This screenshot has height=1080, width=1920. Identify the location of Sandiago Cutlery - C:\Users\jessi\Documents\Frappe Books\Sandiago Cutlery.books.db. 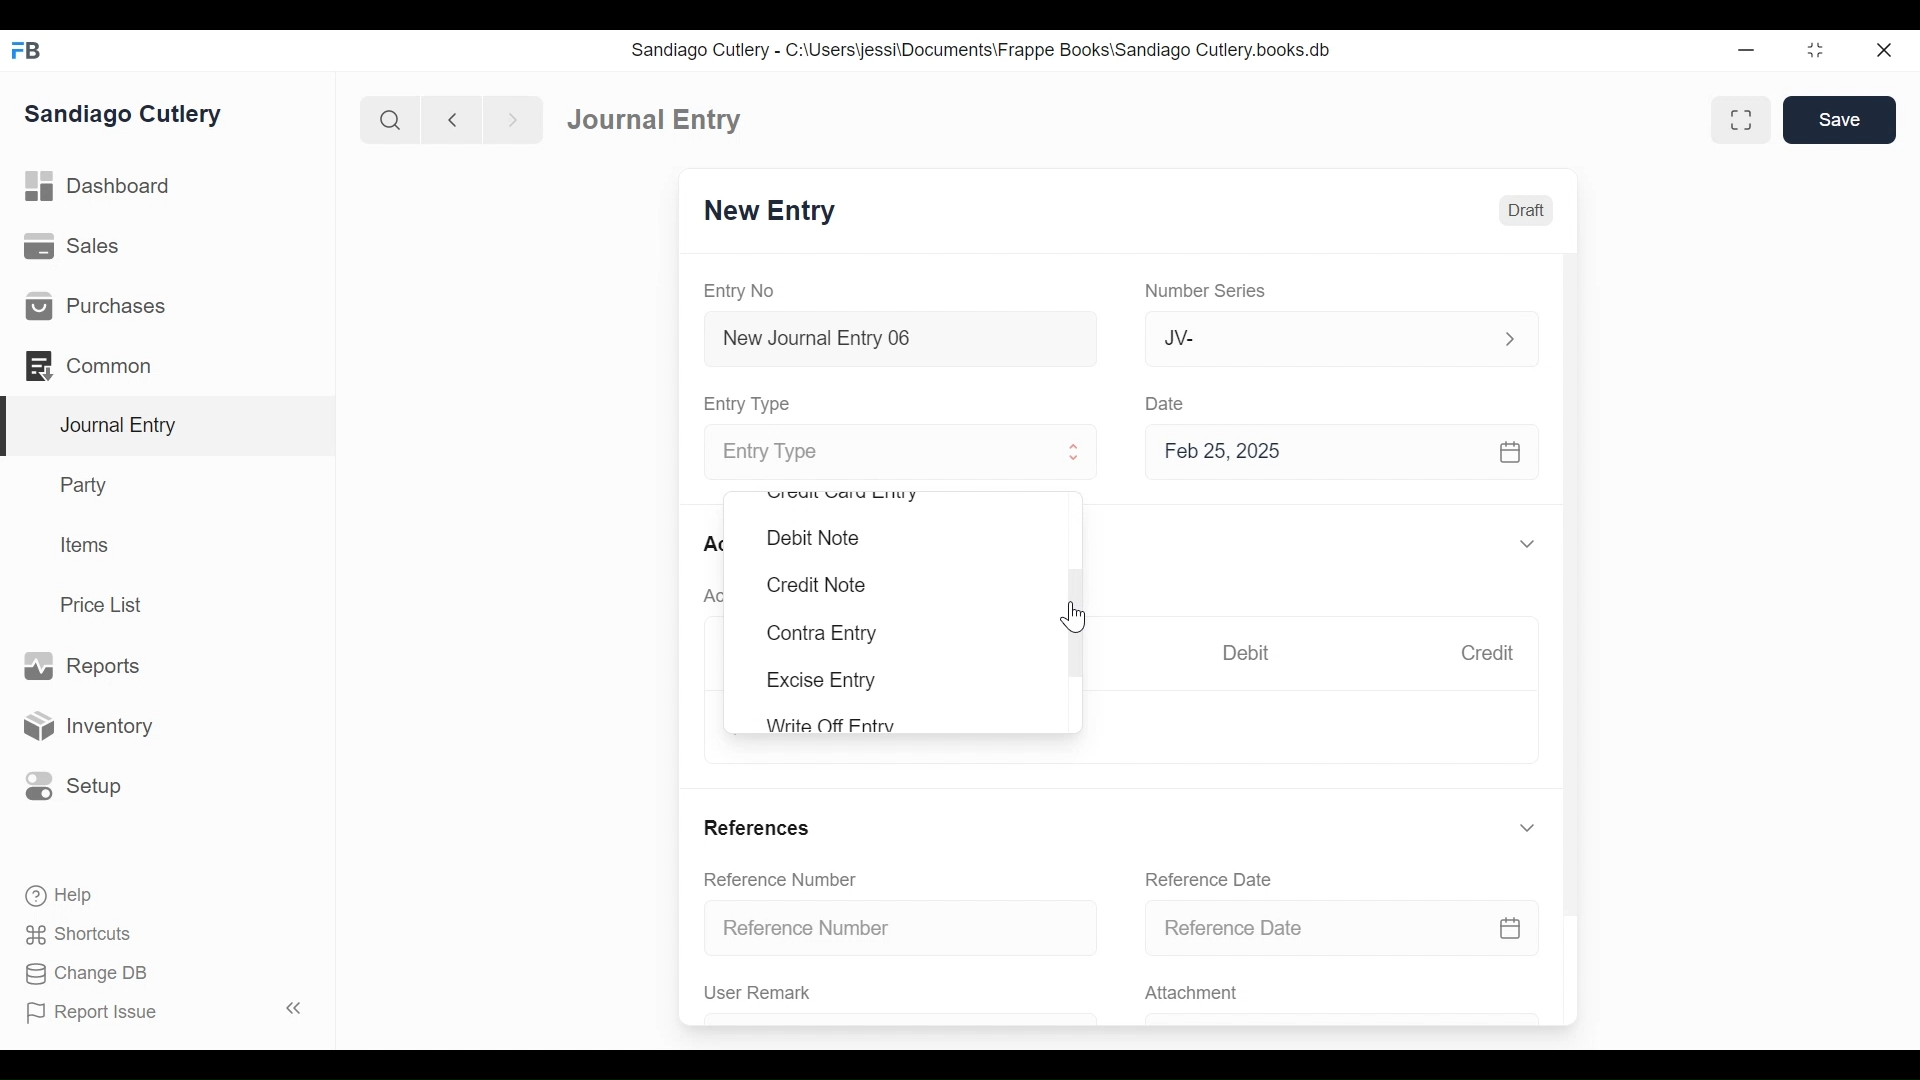
(982, 50).